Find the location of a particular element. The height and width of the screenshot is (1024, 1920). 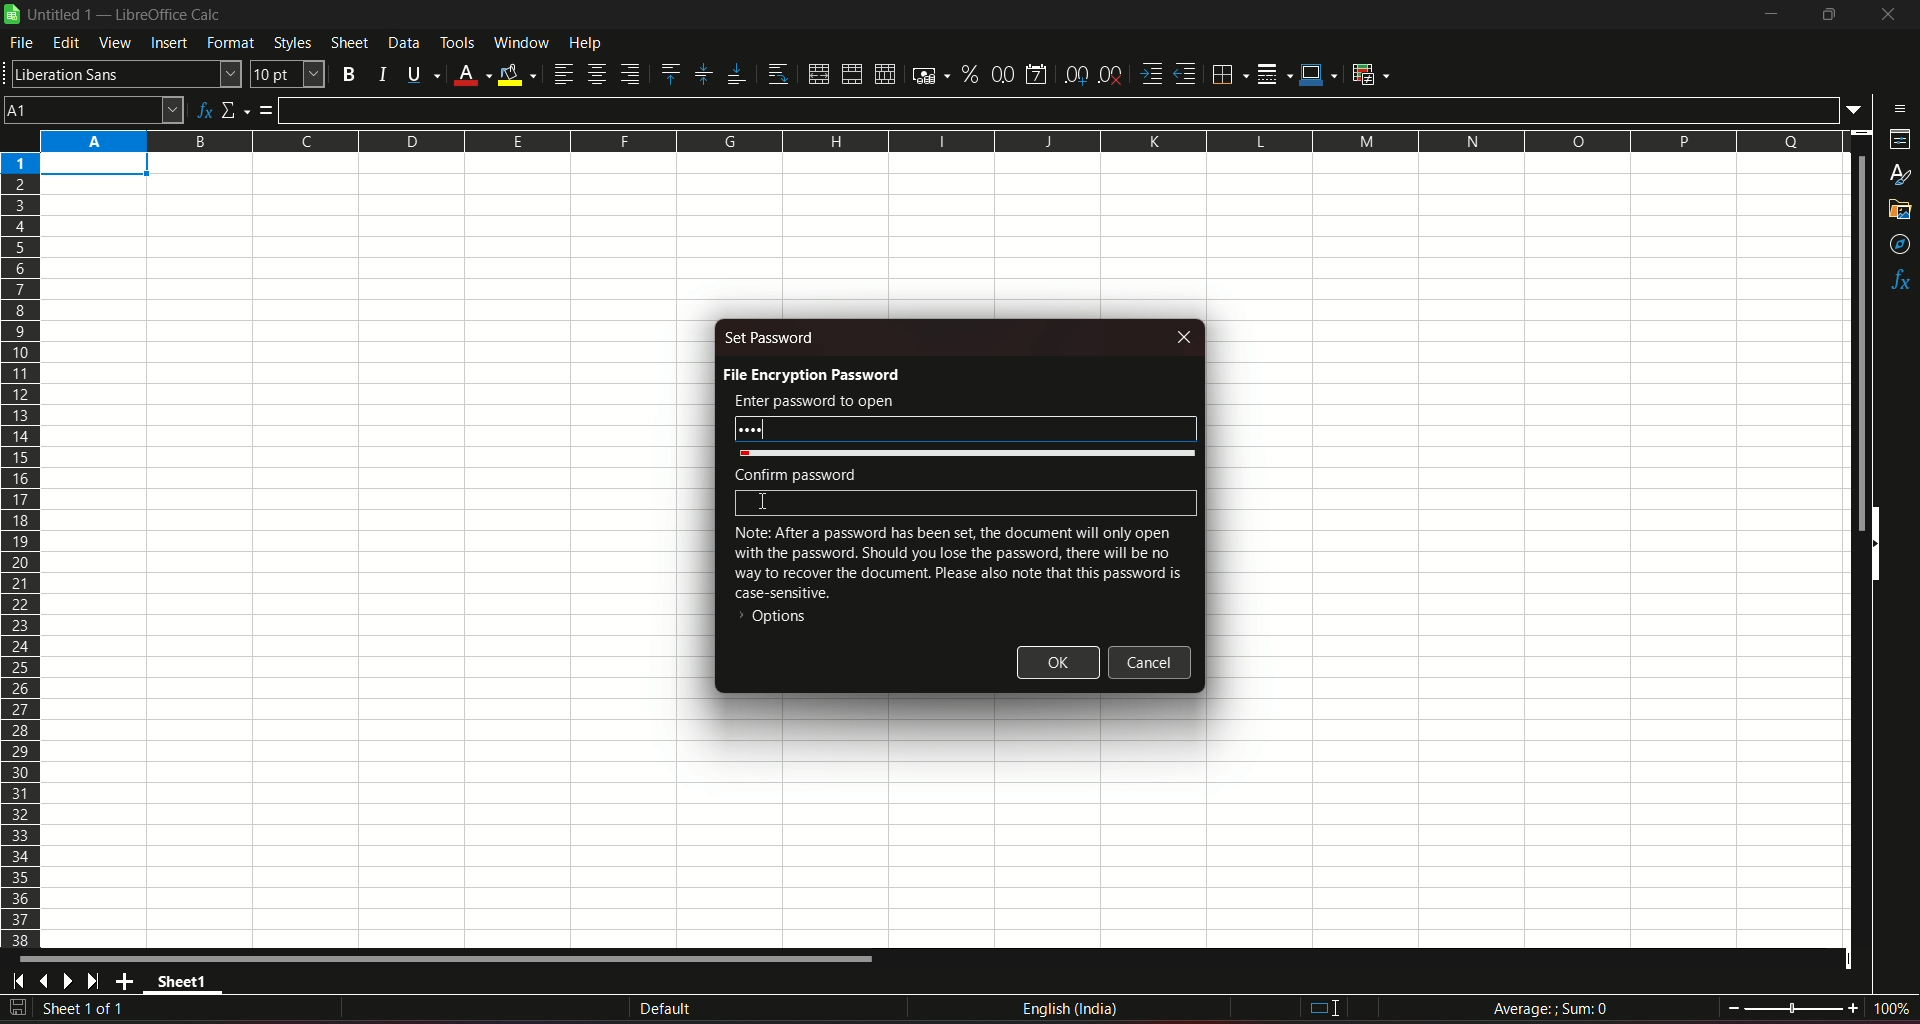

window is located at coordinates (521, 43).